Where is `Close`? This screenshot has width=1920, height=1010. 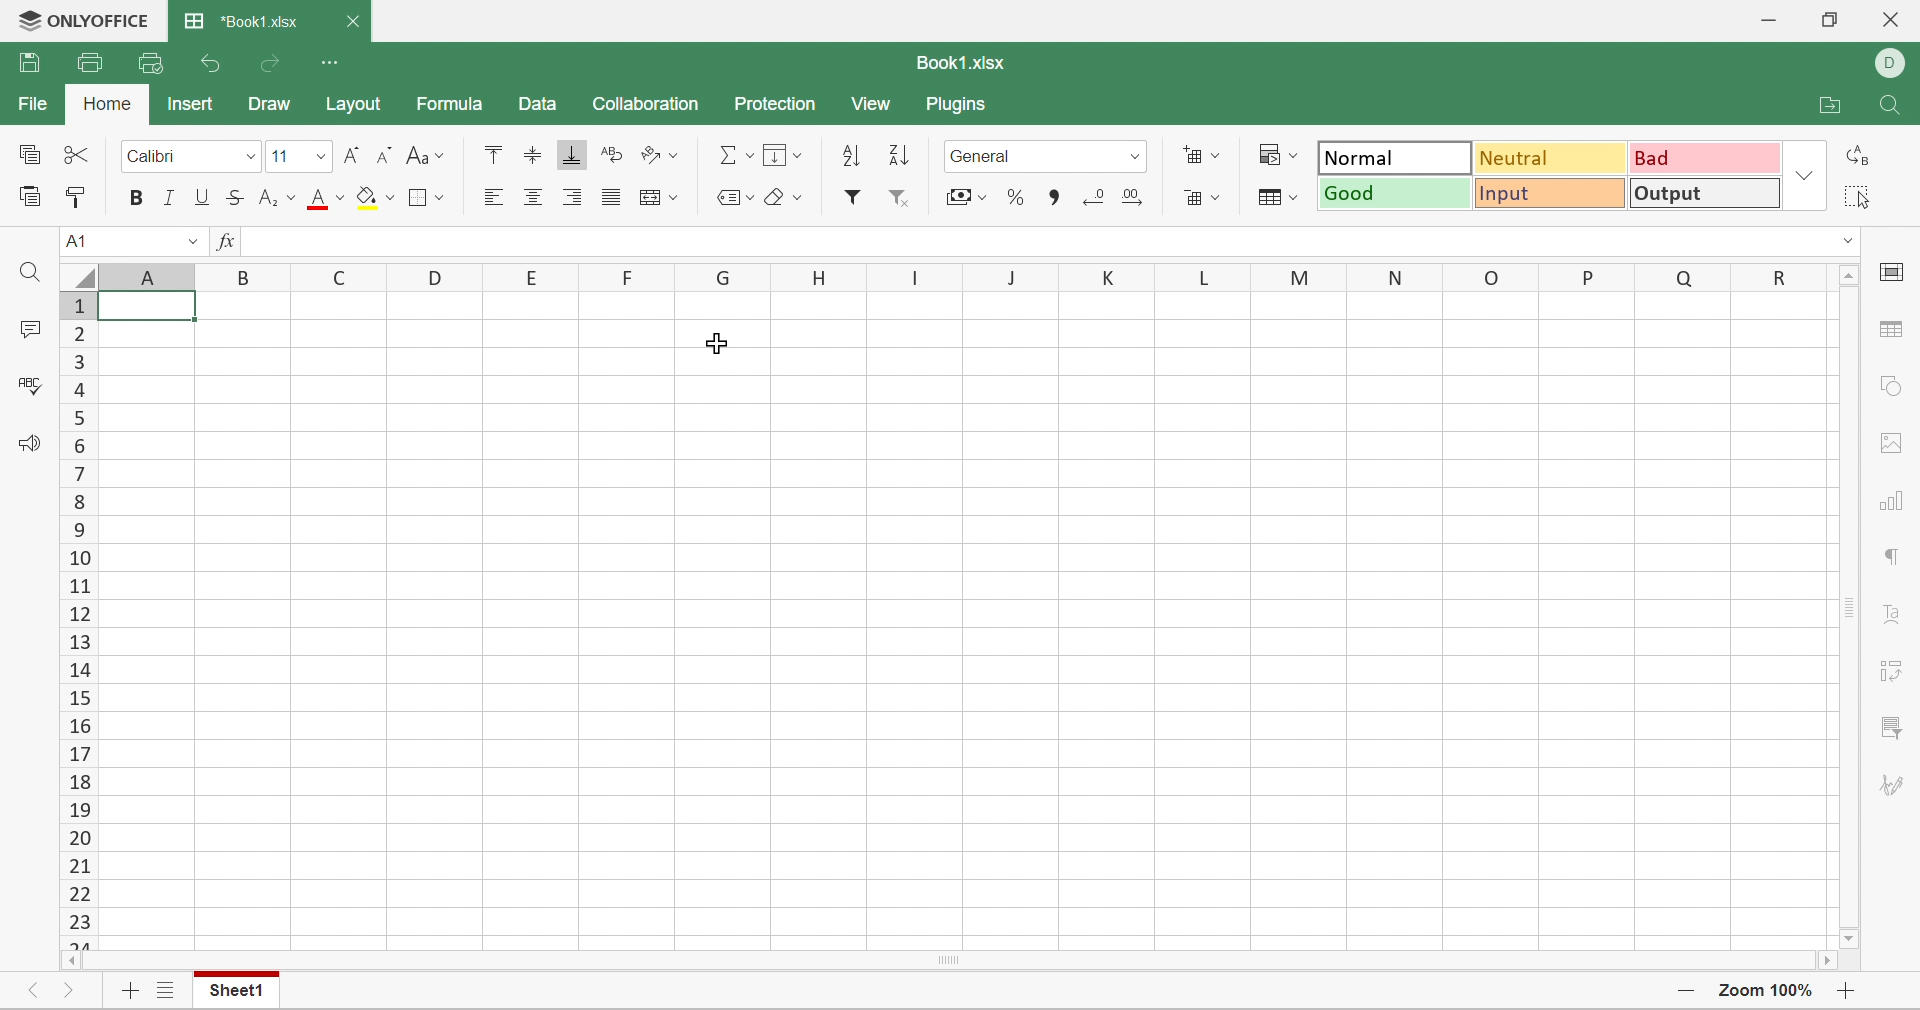
Close is located at coordinates (354, 23).